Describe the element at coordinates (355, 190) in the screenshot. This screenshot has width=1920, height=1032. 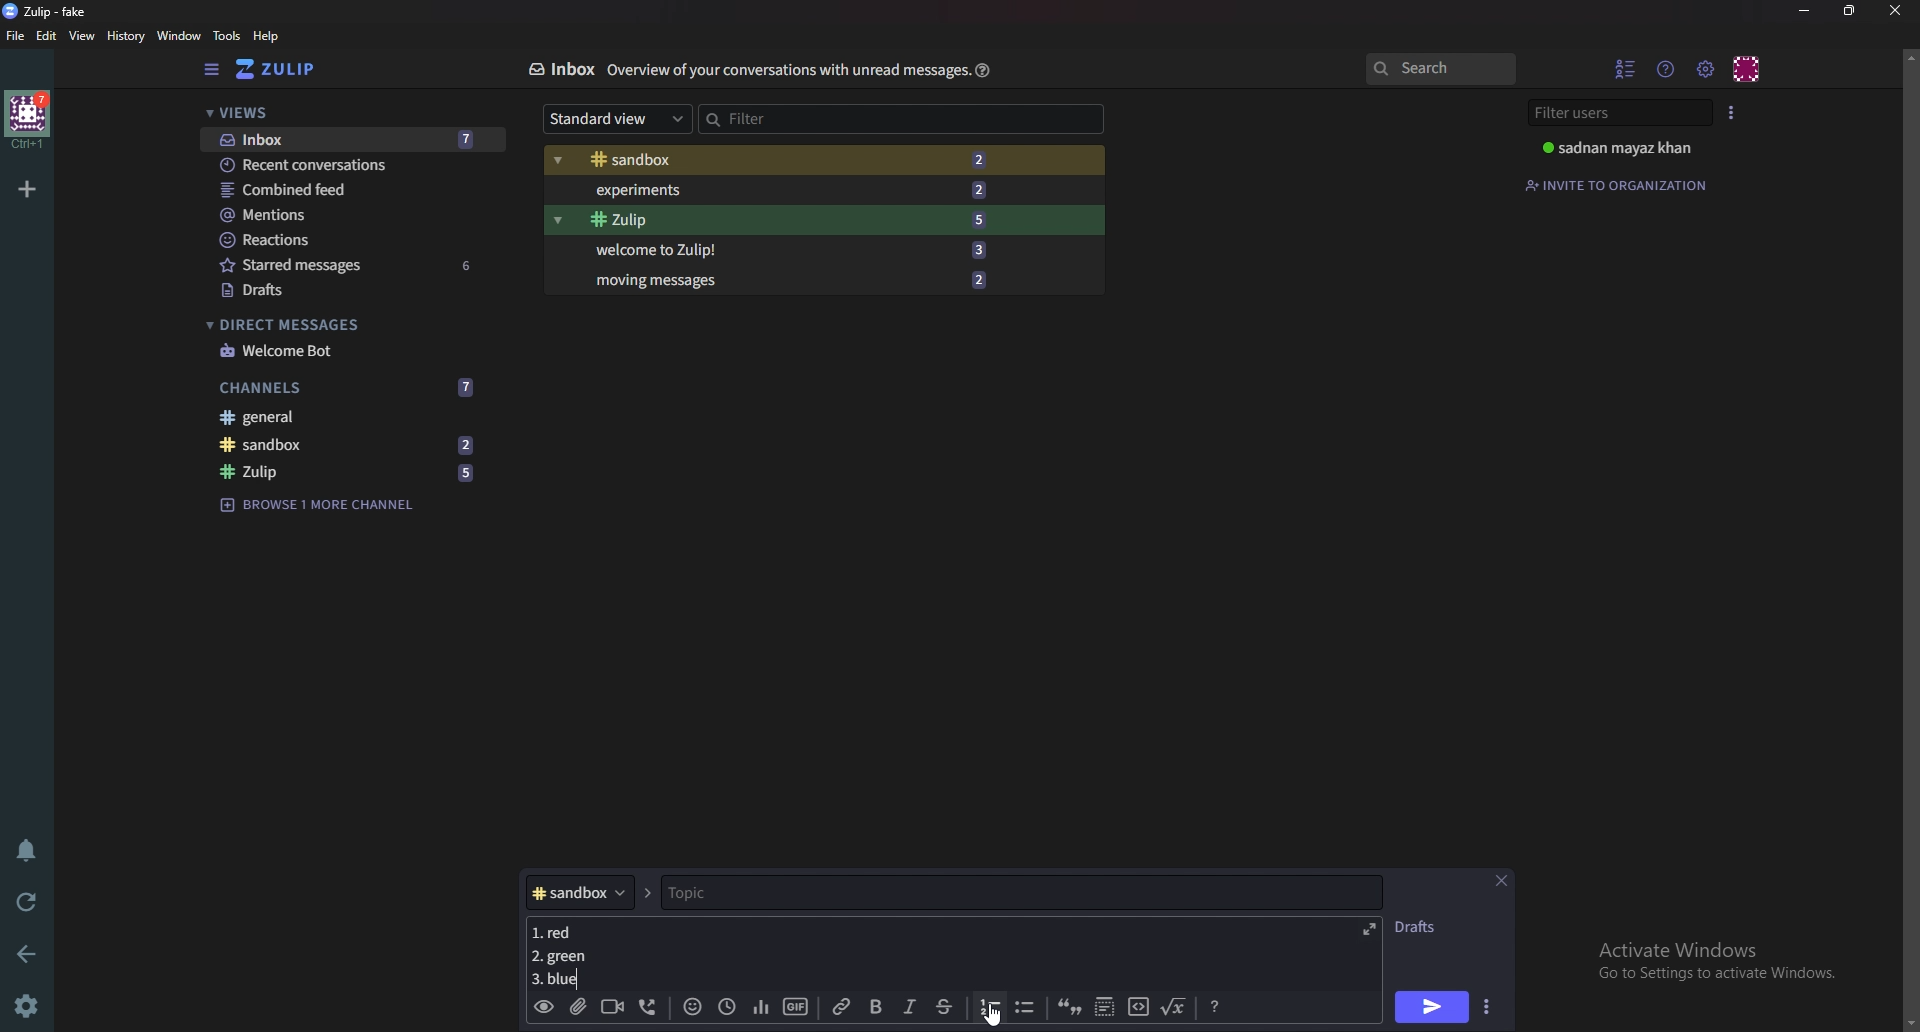
I see `Combine feed` at that location.